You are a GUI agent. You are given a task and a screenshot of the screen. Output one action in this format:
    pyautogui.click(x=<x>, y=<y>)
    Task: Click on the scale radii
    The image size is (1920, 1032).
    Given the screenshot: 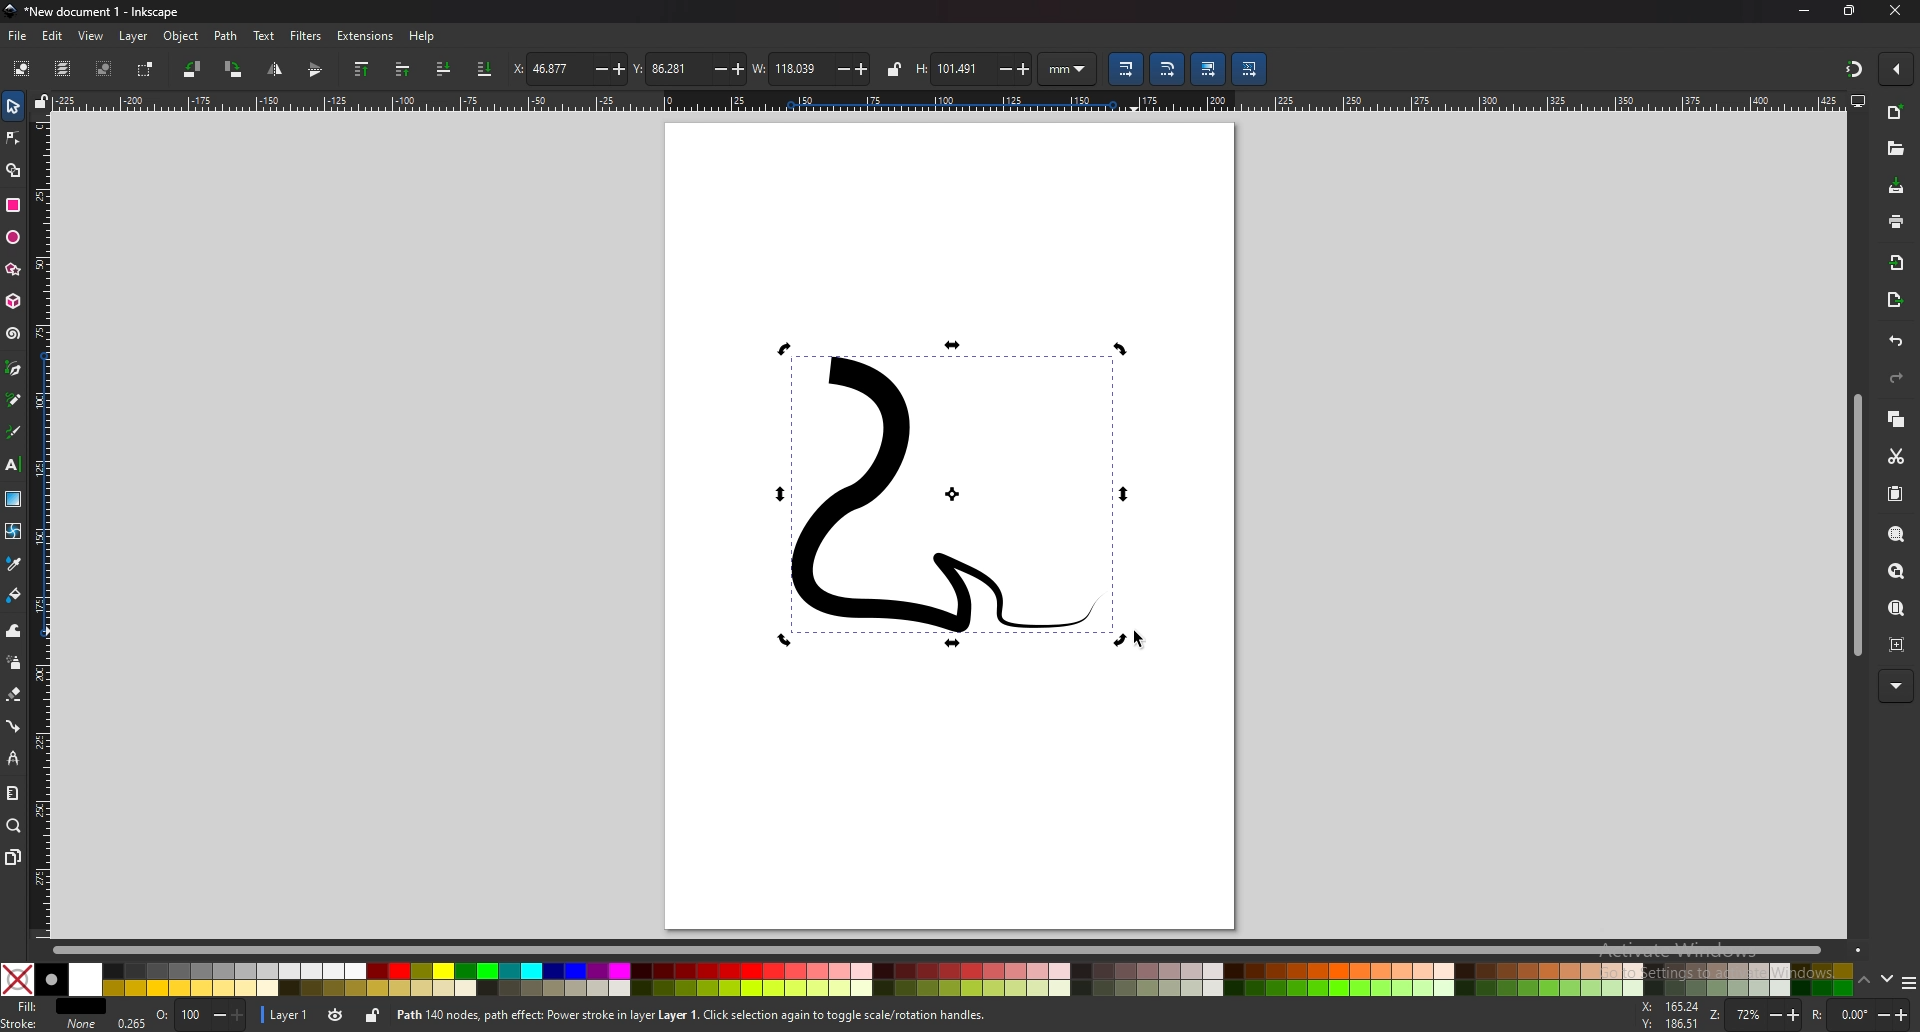 What is the action you would take?
    pyautogui.click(x=1166, y=69)
    